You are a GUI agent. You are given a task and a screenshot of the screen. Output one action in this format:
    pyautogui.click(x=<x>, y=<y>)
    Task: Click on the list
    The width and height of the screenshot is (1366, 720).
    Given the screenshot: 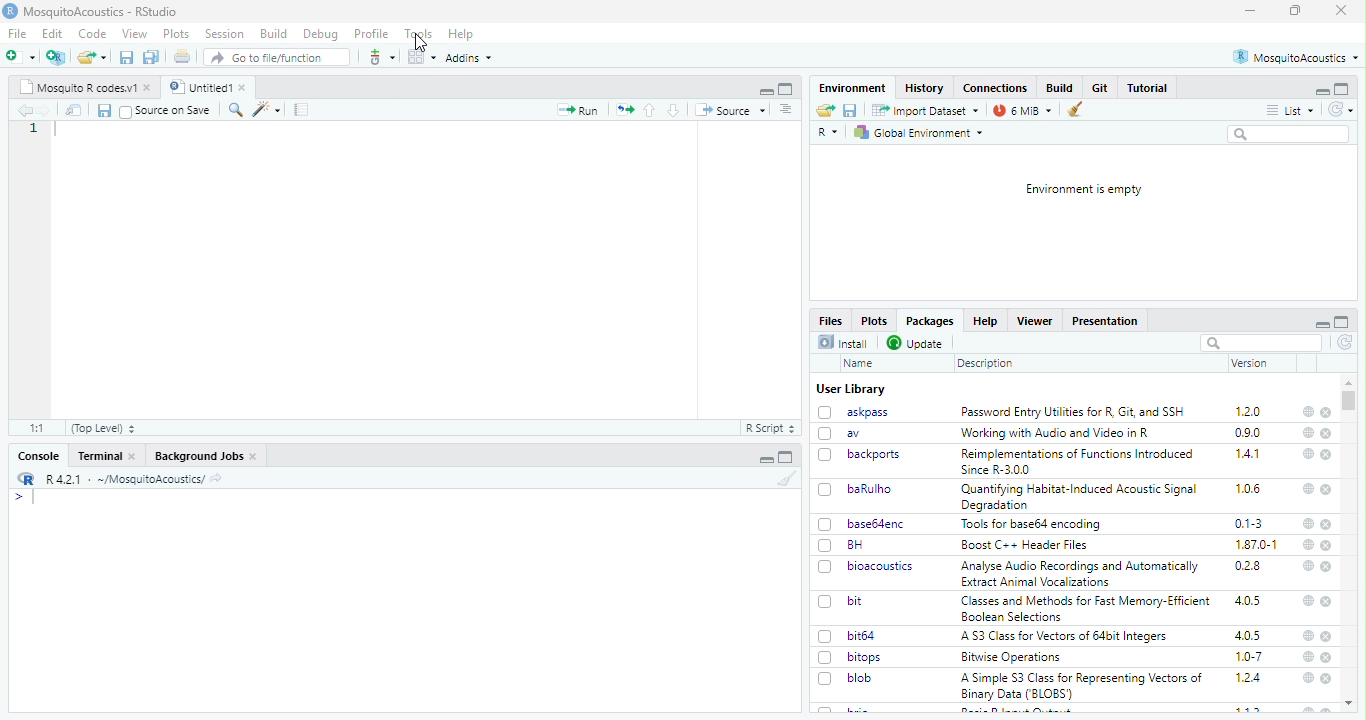 What is the action you would take?
    pyautogui.click(x=1291, y=111)
    